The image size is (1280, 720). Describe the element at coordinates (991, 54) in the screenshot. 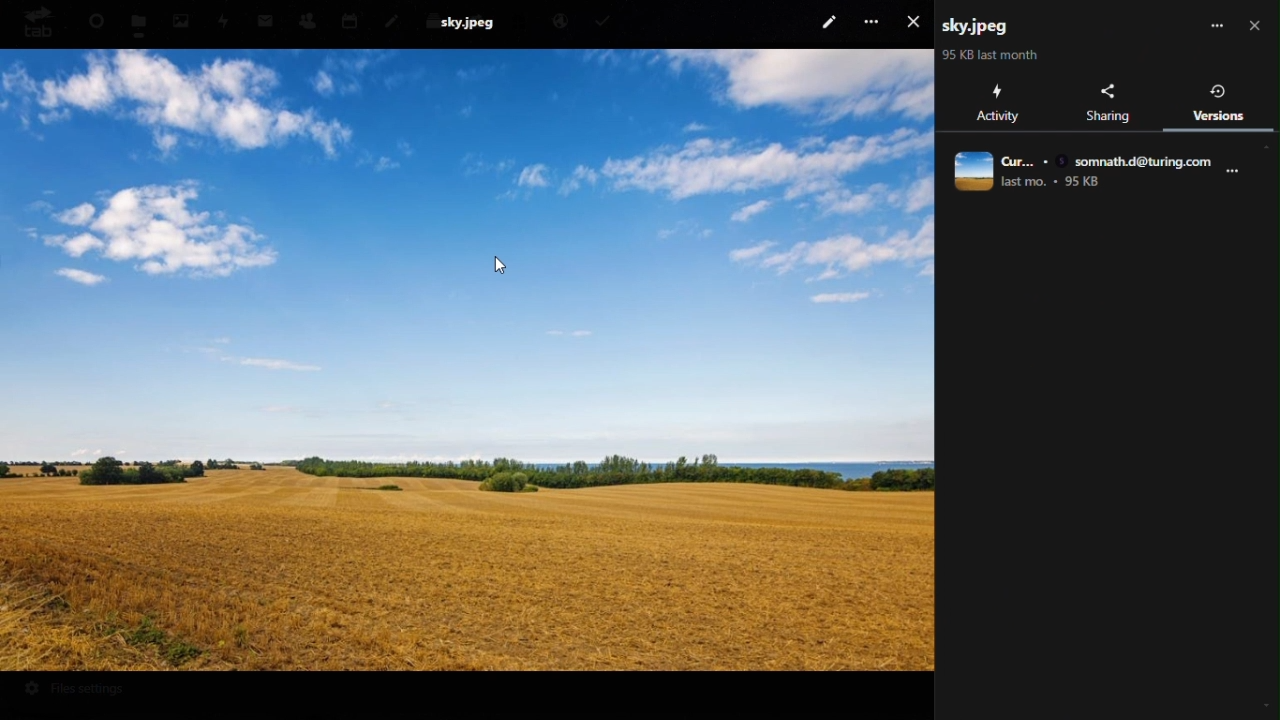

I see `Data usage` at that location.